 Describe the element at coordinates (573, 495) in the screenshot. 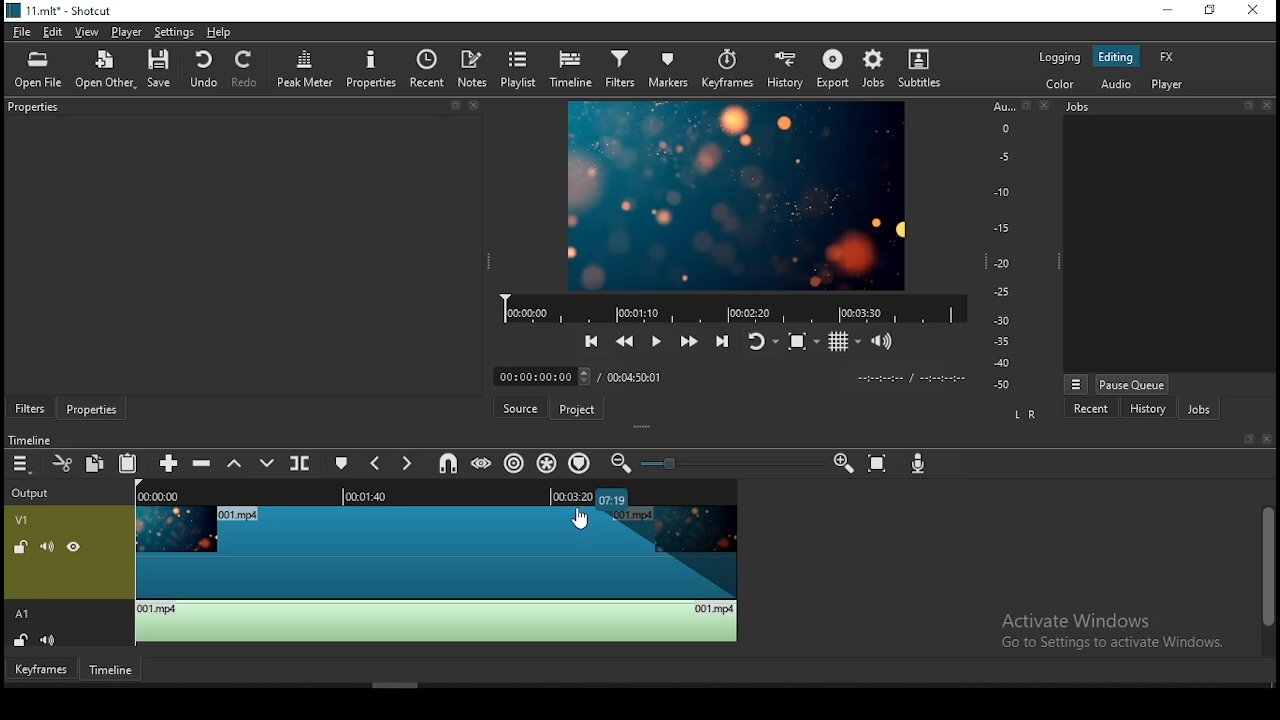

I see `remaining time` at that location.